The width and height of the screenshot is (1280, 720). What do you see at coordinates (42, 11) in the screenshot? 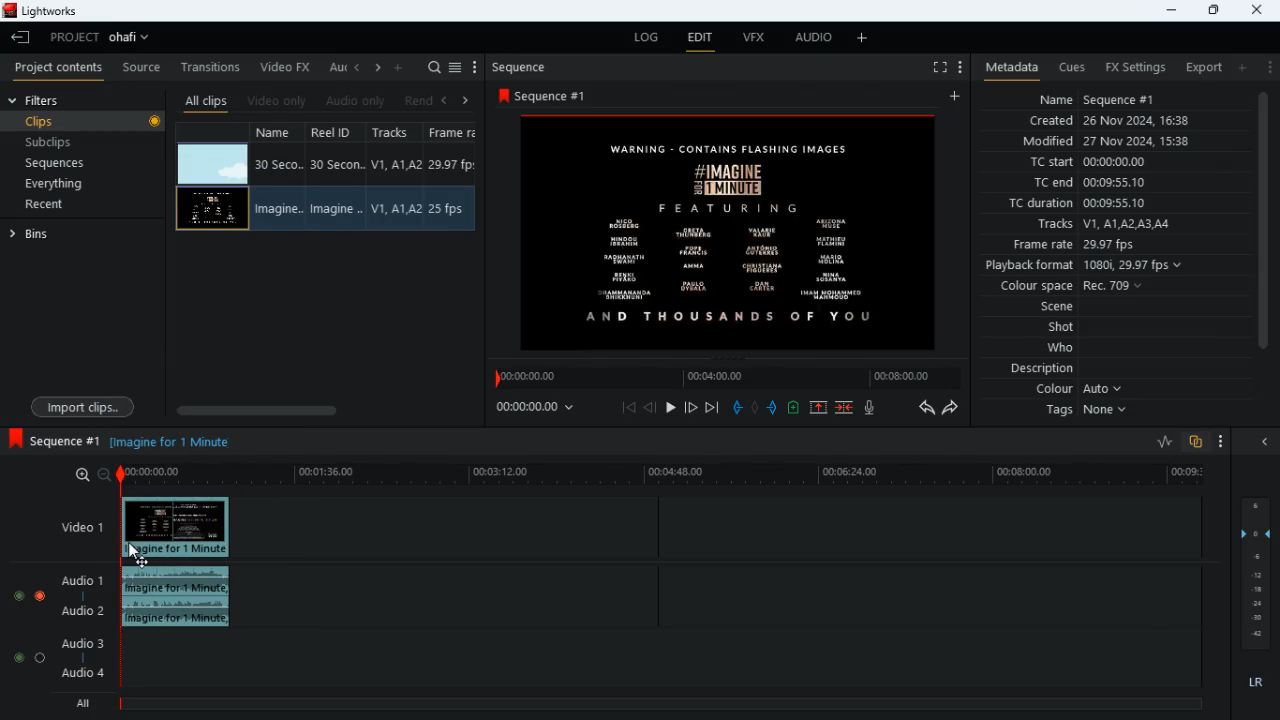
I see `lightworks` at bounding box center [42, 11].